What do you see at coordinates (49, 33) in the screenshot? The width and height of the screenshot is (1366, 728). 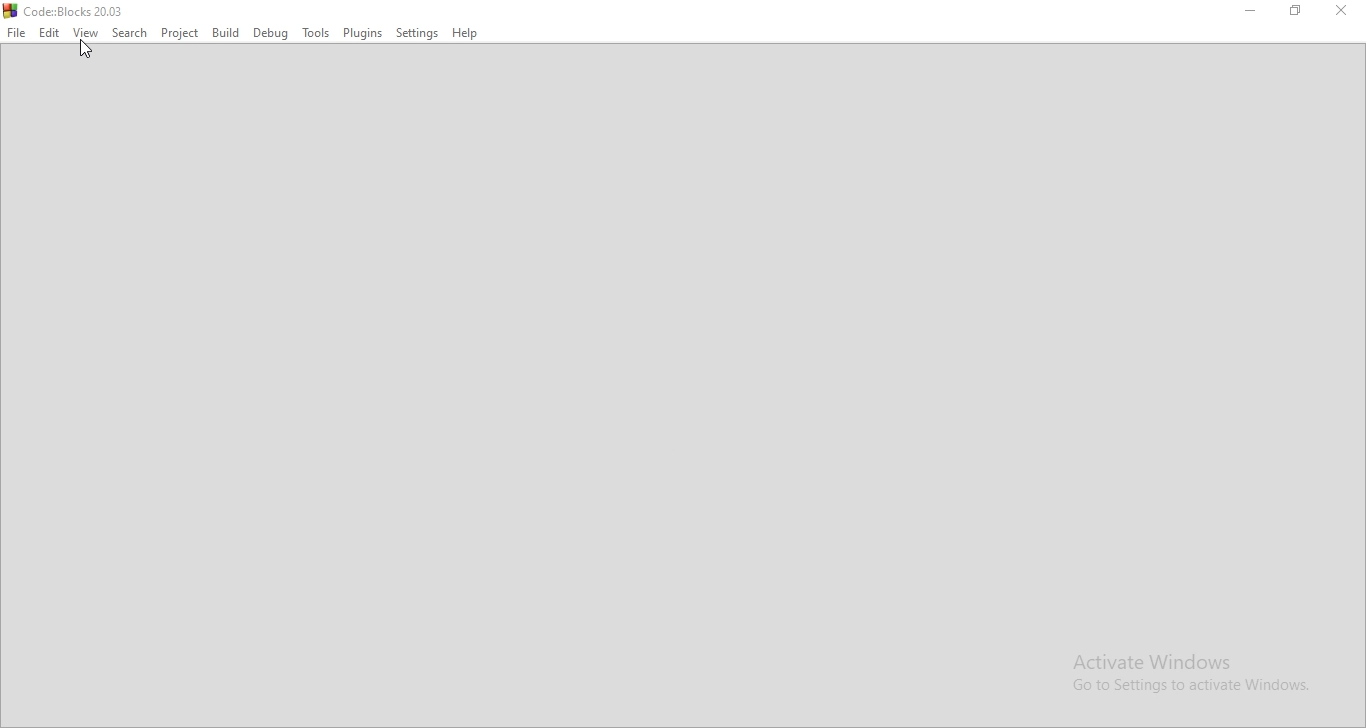 I see `Edit ` at bounding box center [49, 33].